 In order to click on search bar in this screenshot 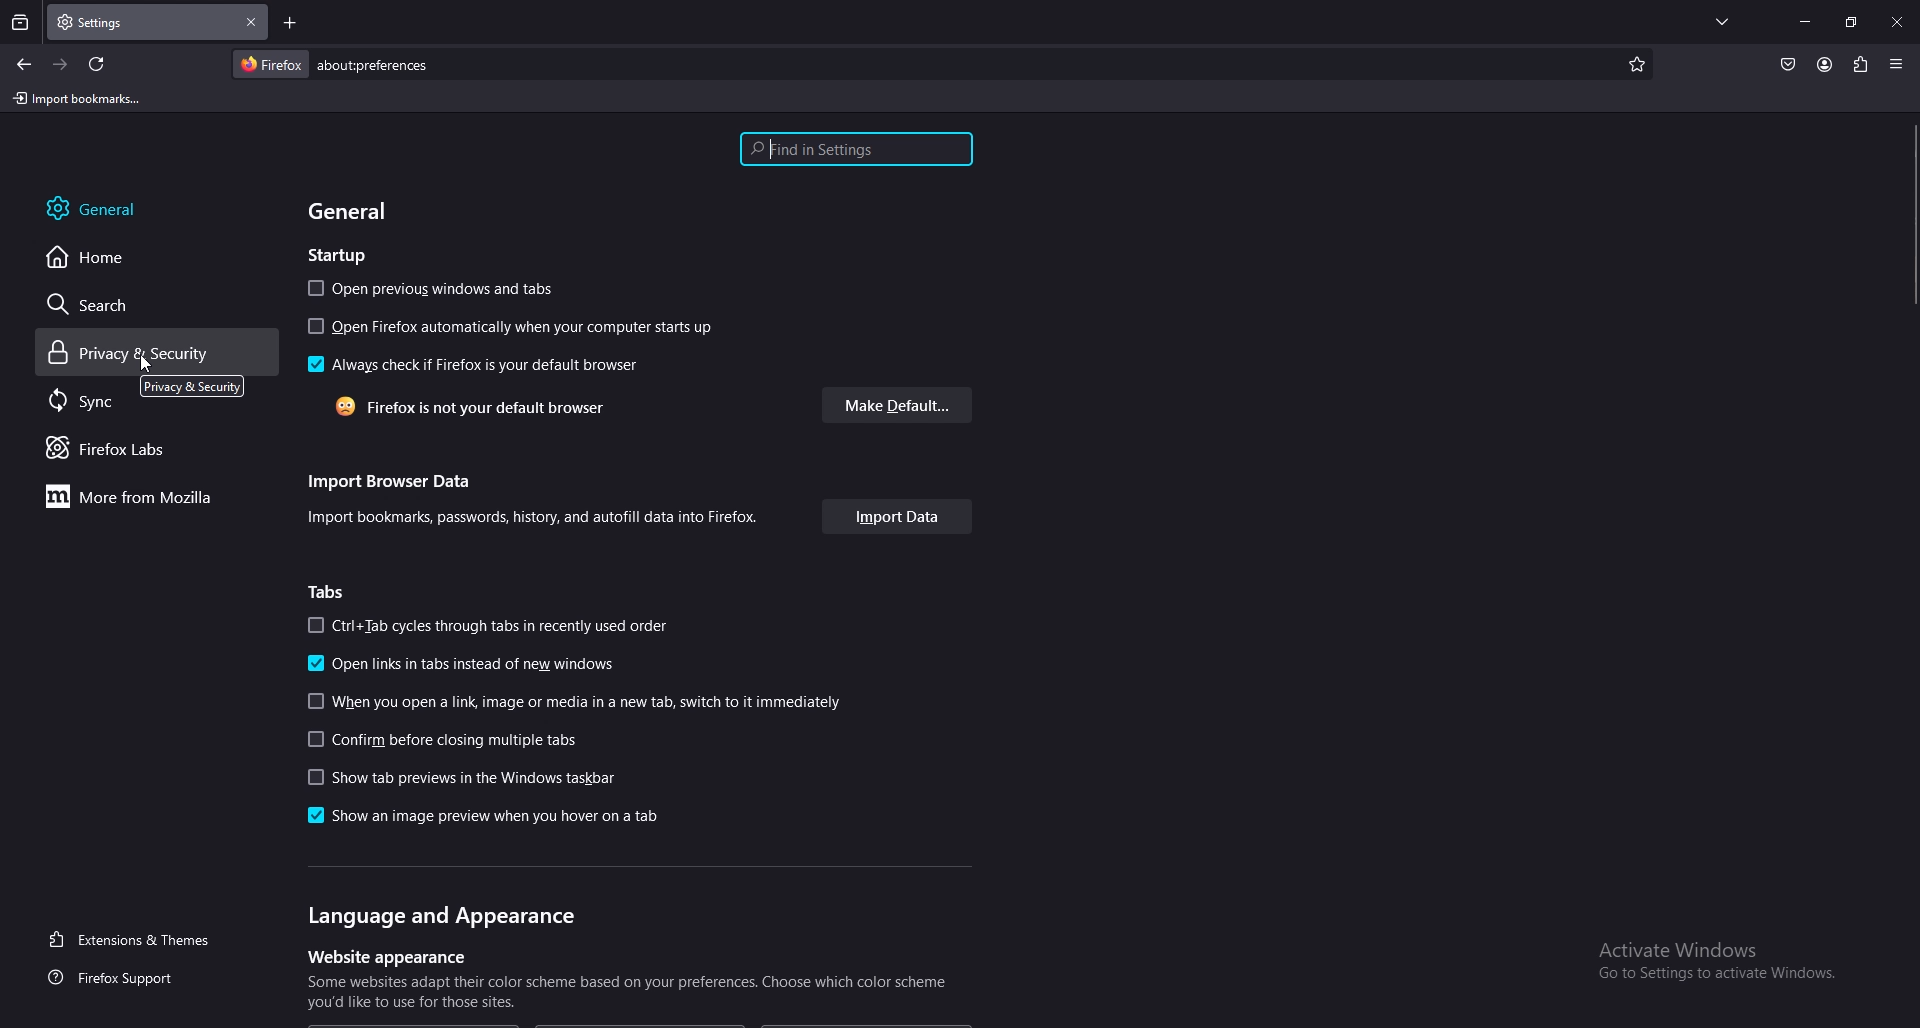, I will do `click(404, 65)`.